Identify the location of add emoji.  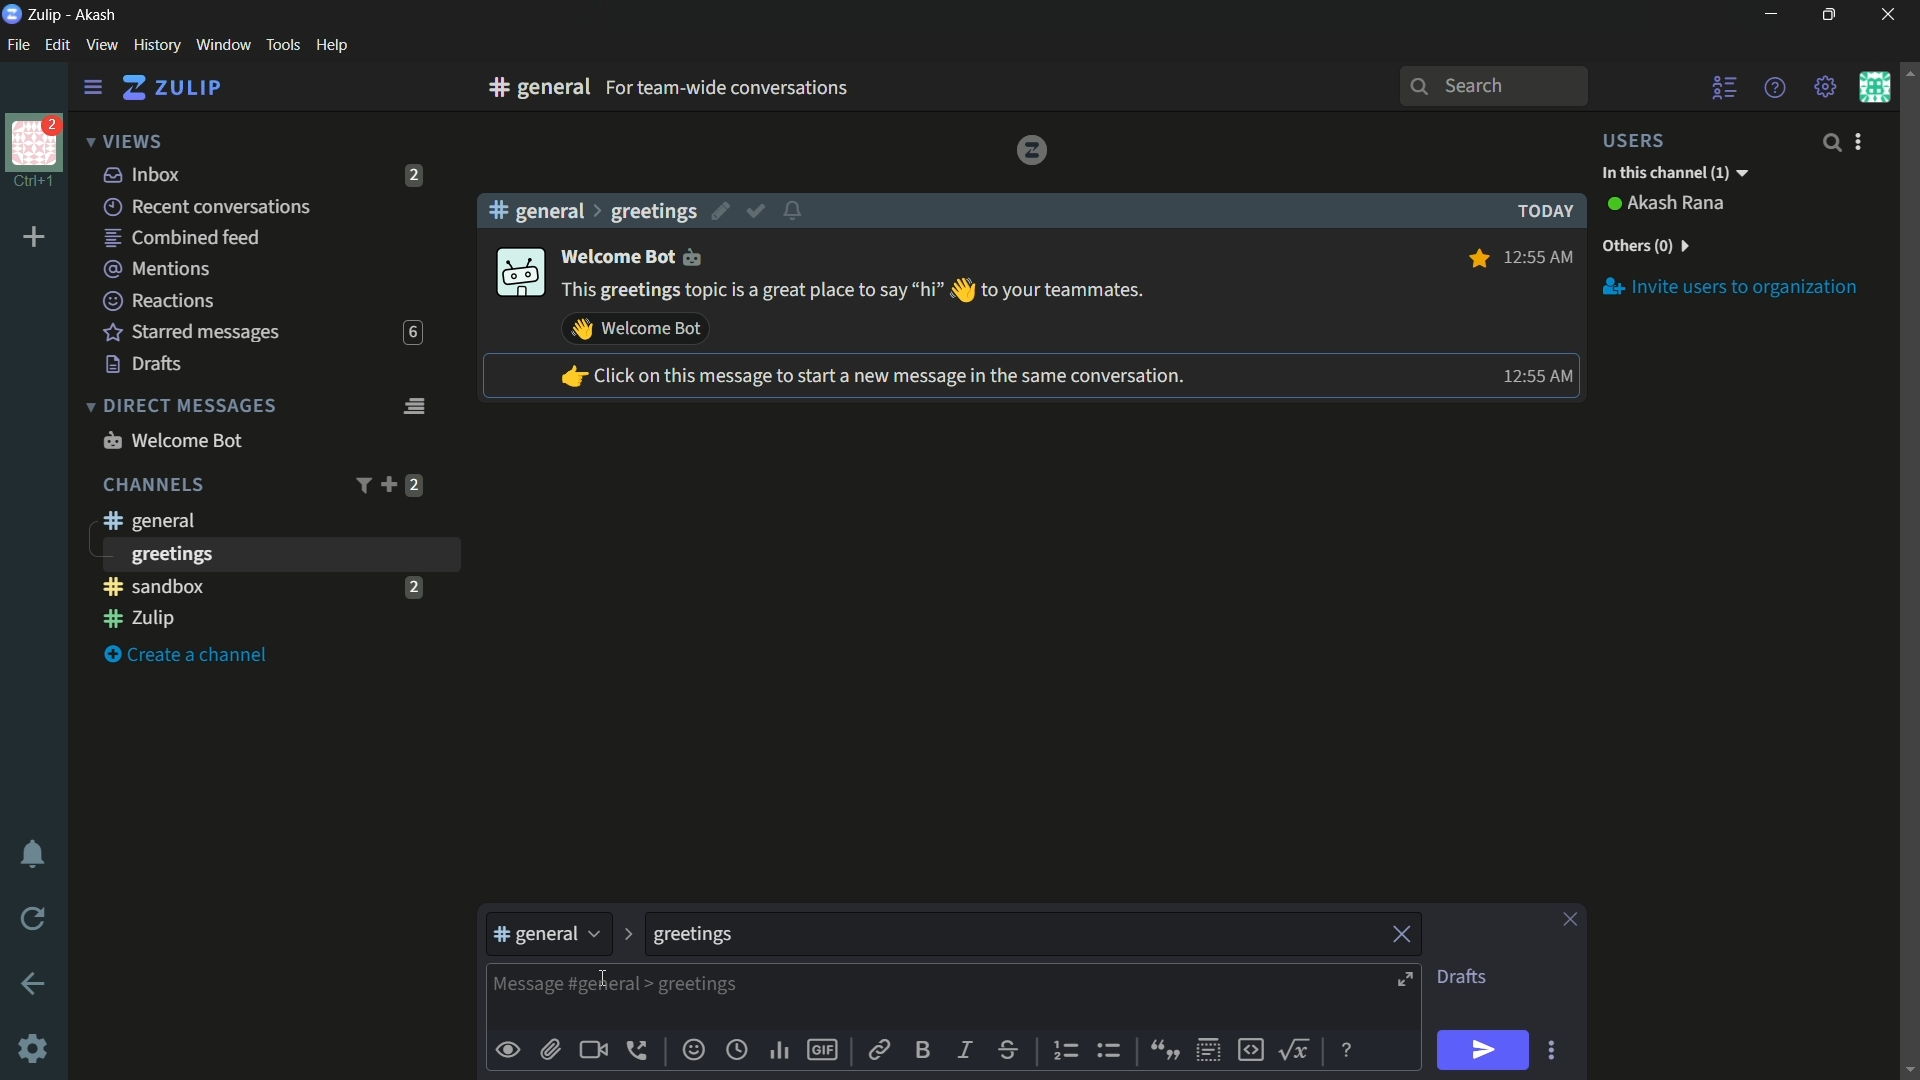
(694, 1050).